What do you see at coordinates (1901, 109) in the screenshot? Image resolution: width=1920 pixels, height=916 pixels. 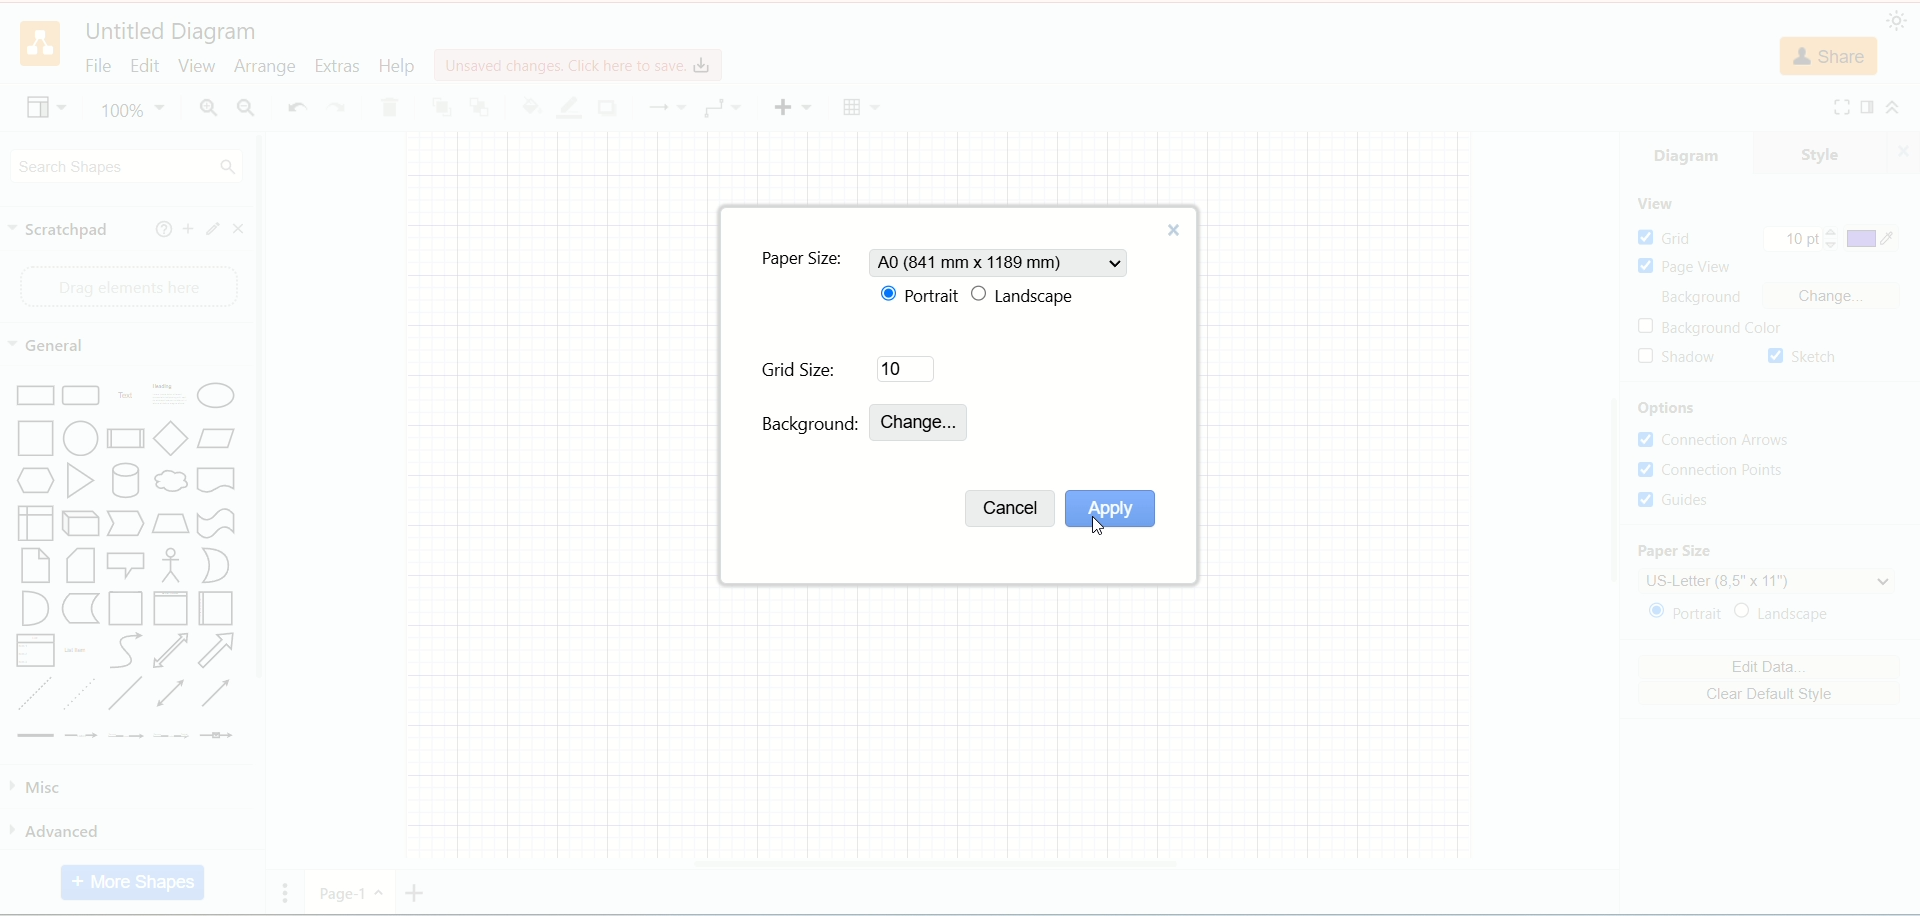 I see `collapse/expand` at bounding box center [1901, 109].